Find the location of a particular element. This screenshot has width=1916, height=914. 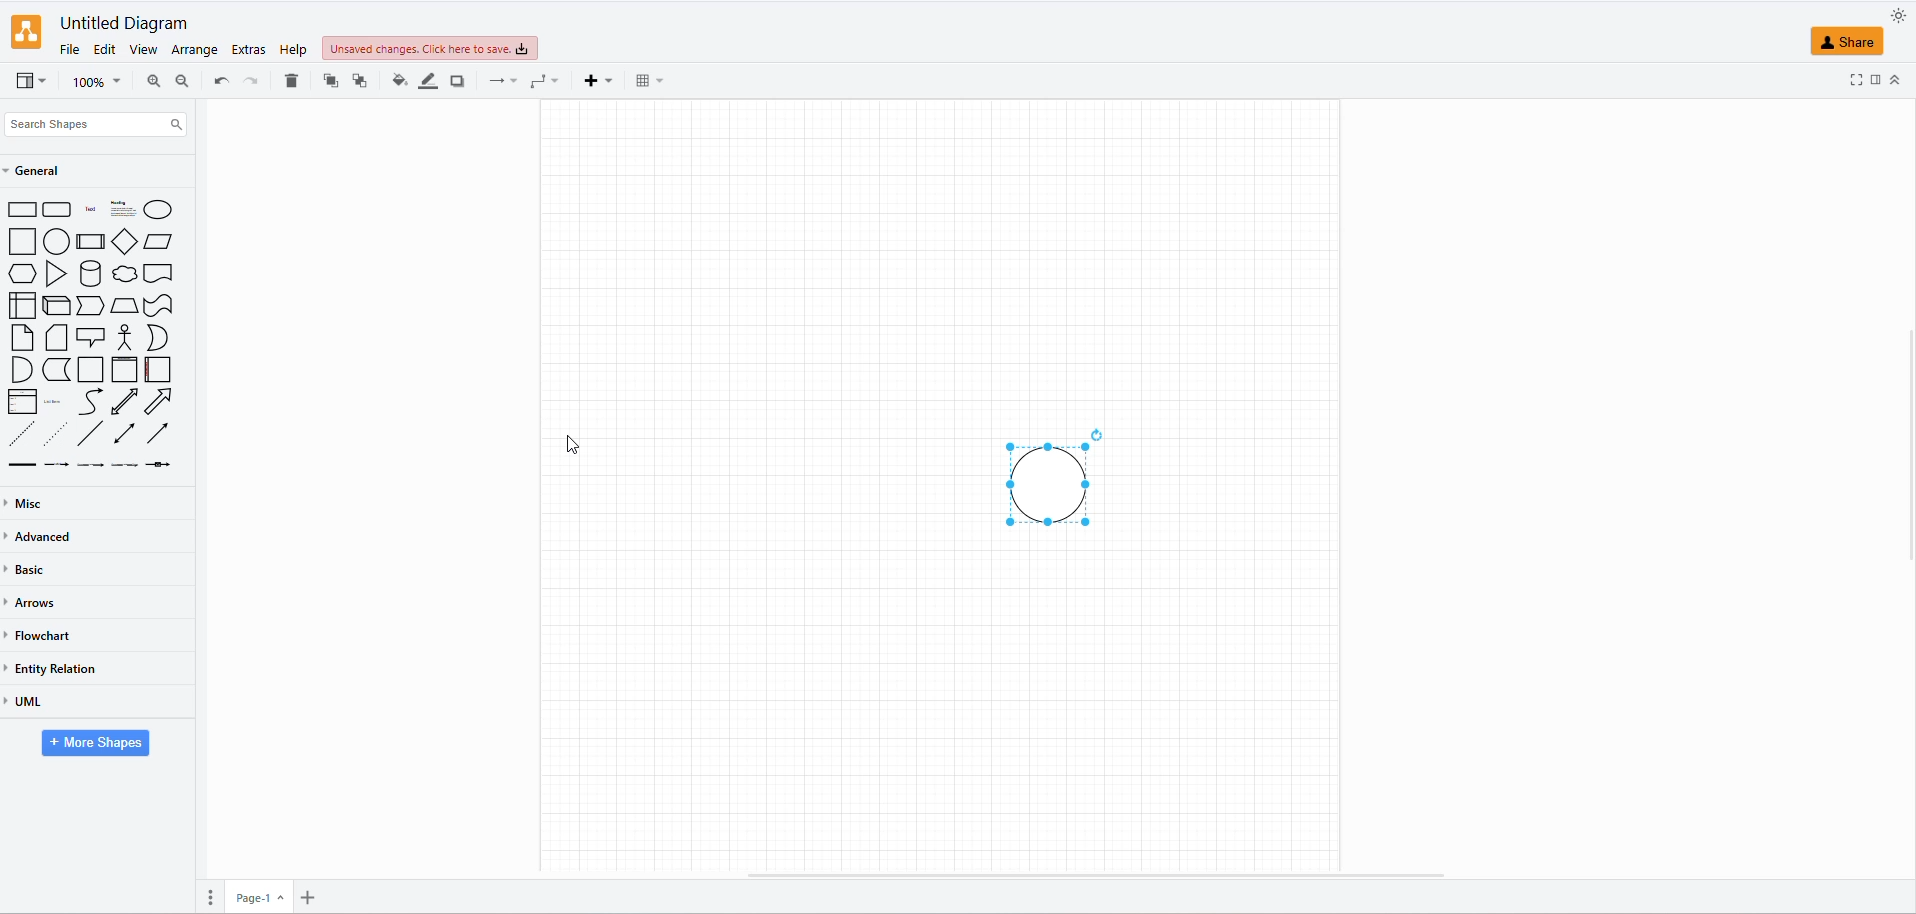

BIDIRECTIONAL is located at coordinates (122, 403).